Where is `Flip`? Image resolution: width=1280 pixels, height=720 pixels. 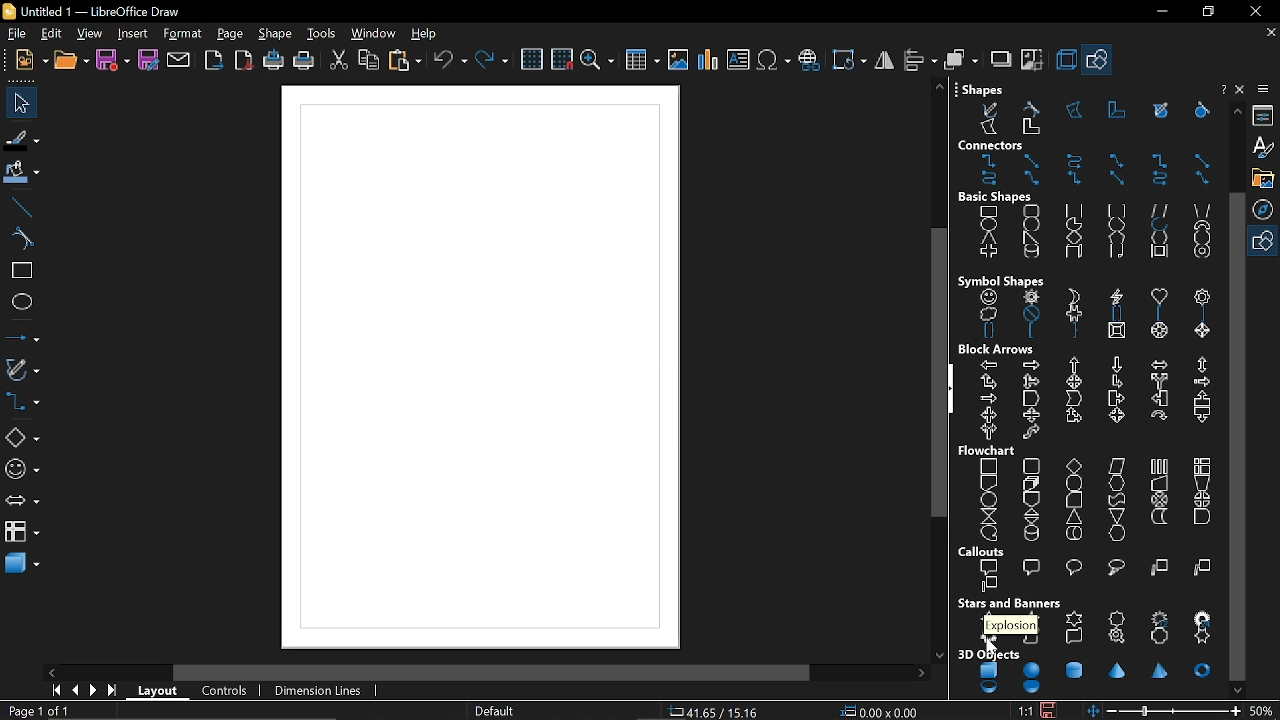
Flip is located at coordinates (883, 61).